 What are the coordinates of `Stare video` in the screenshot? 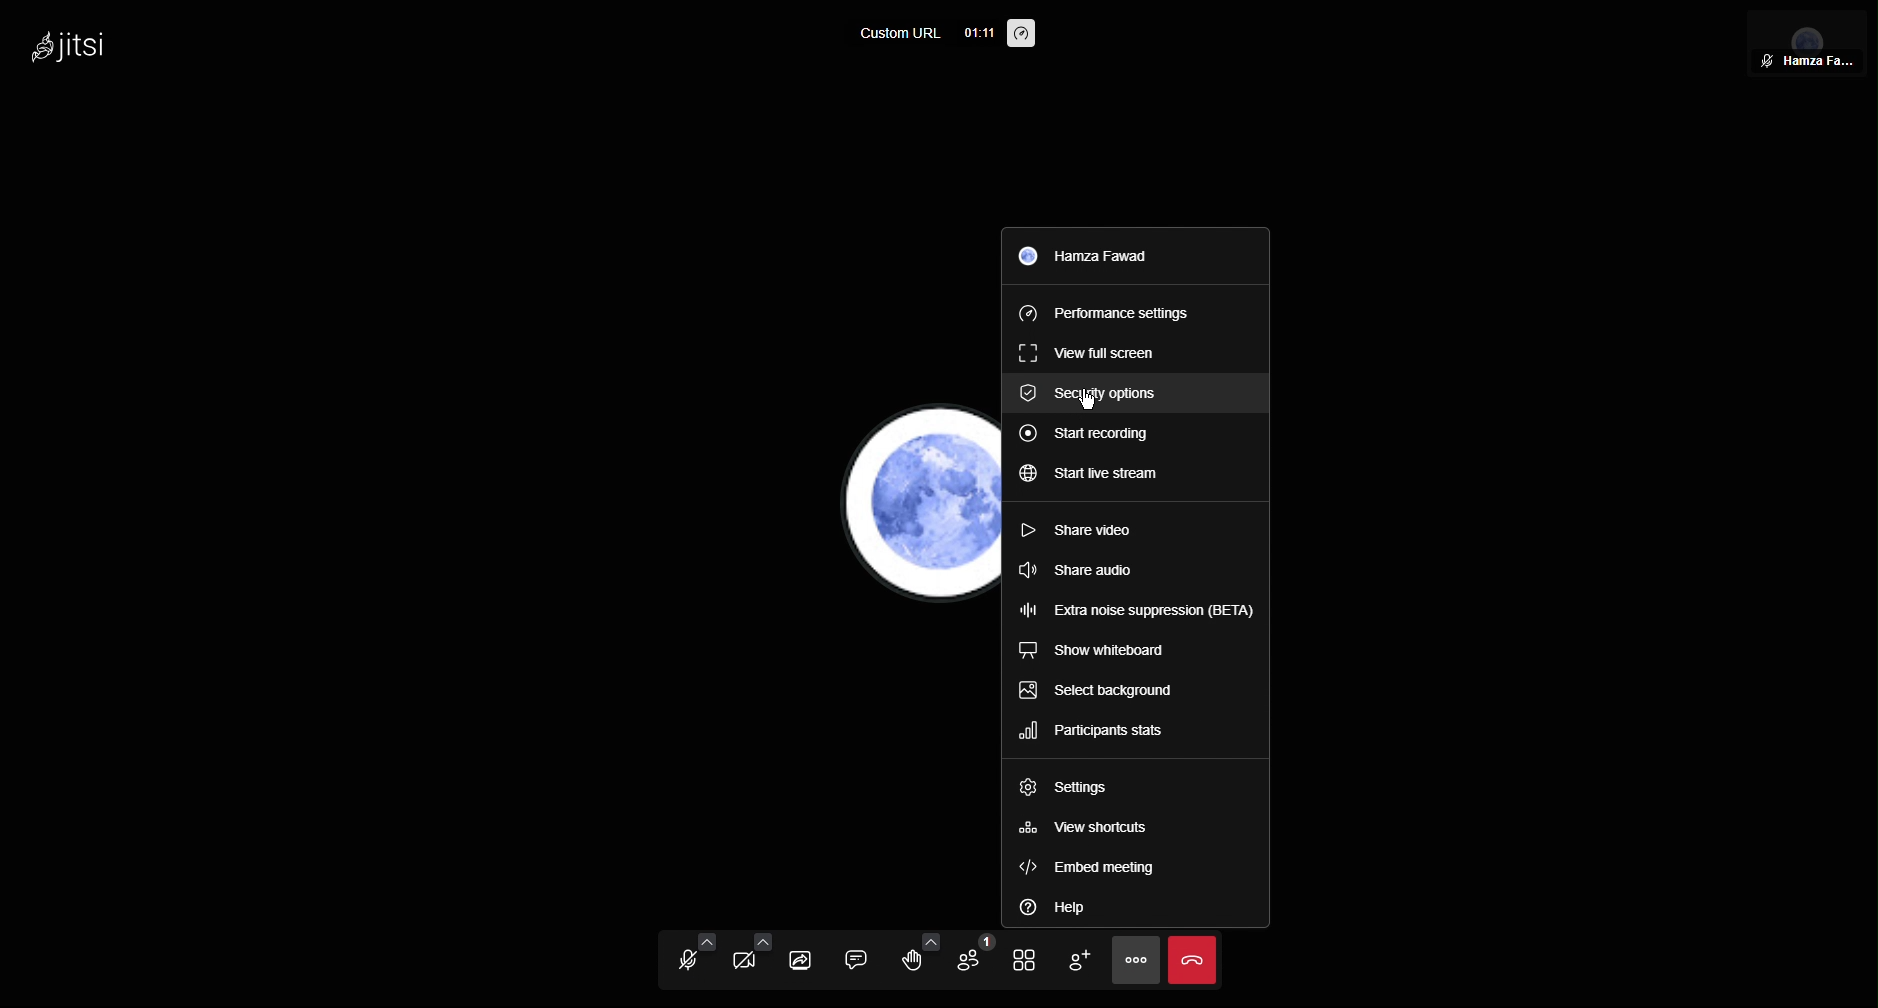 It's located at (1095, 529).